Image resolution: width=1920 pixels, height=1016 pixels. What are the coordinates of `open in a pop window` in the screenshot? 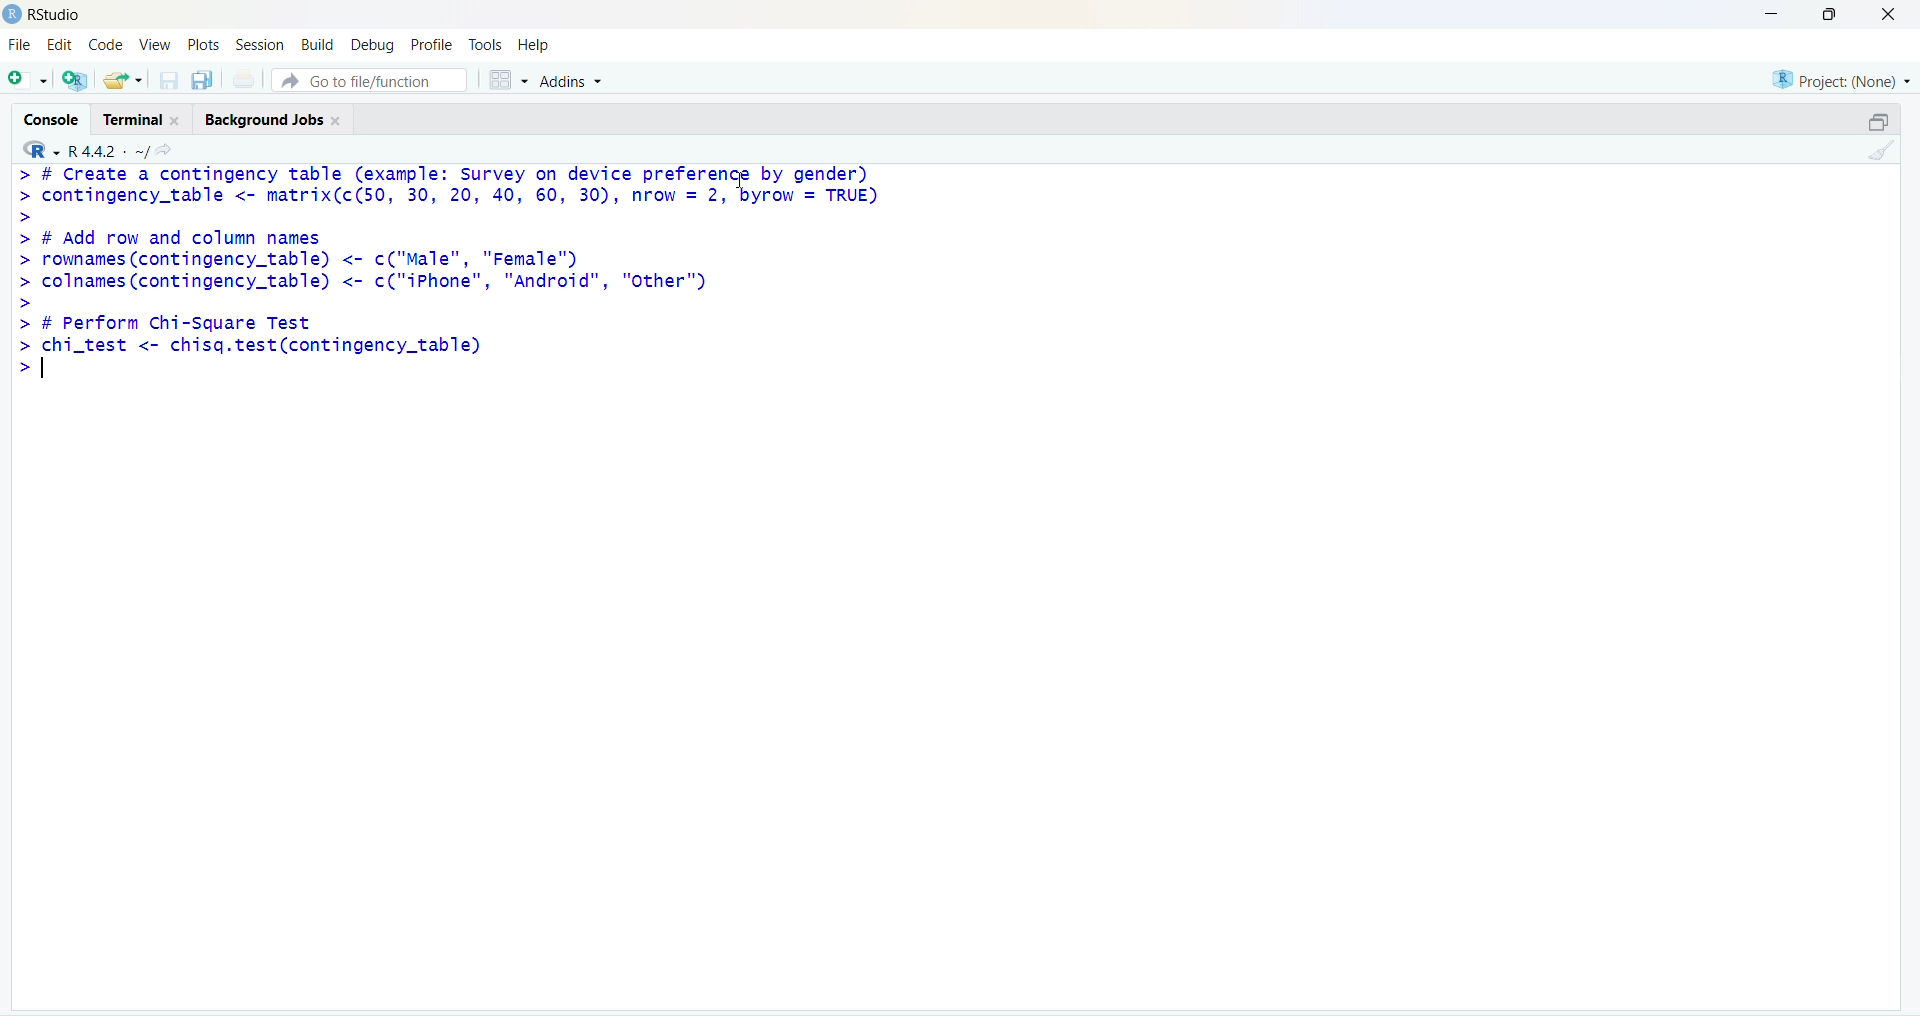 It's located at (1877, 122).